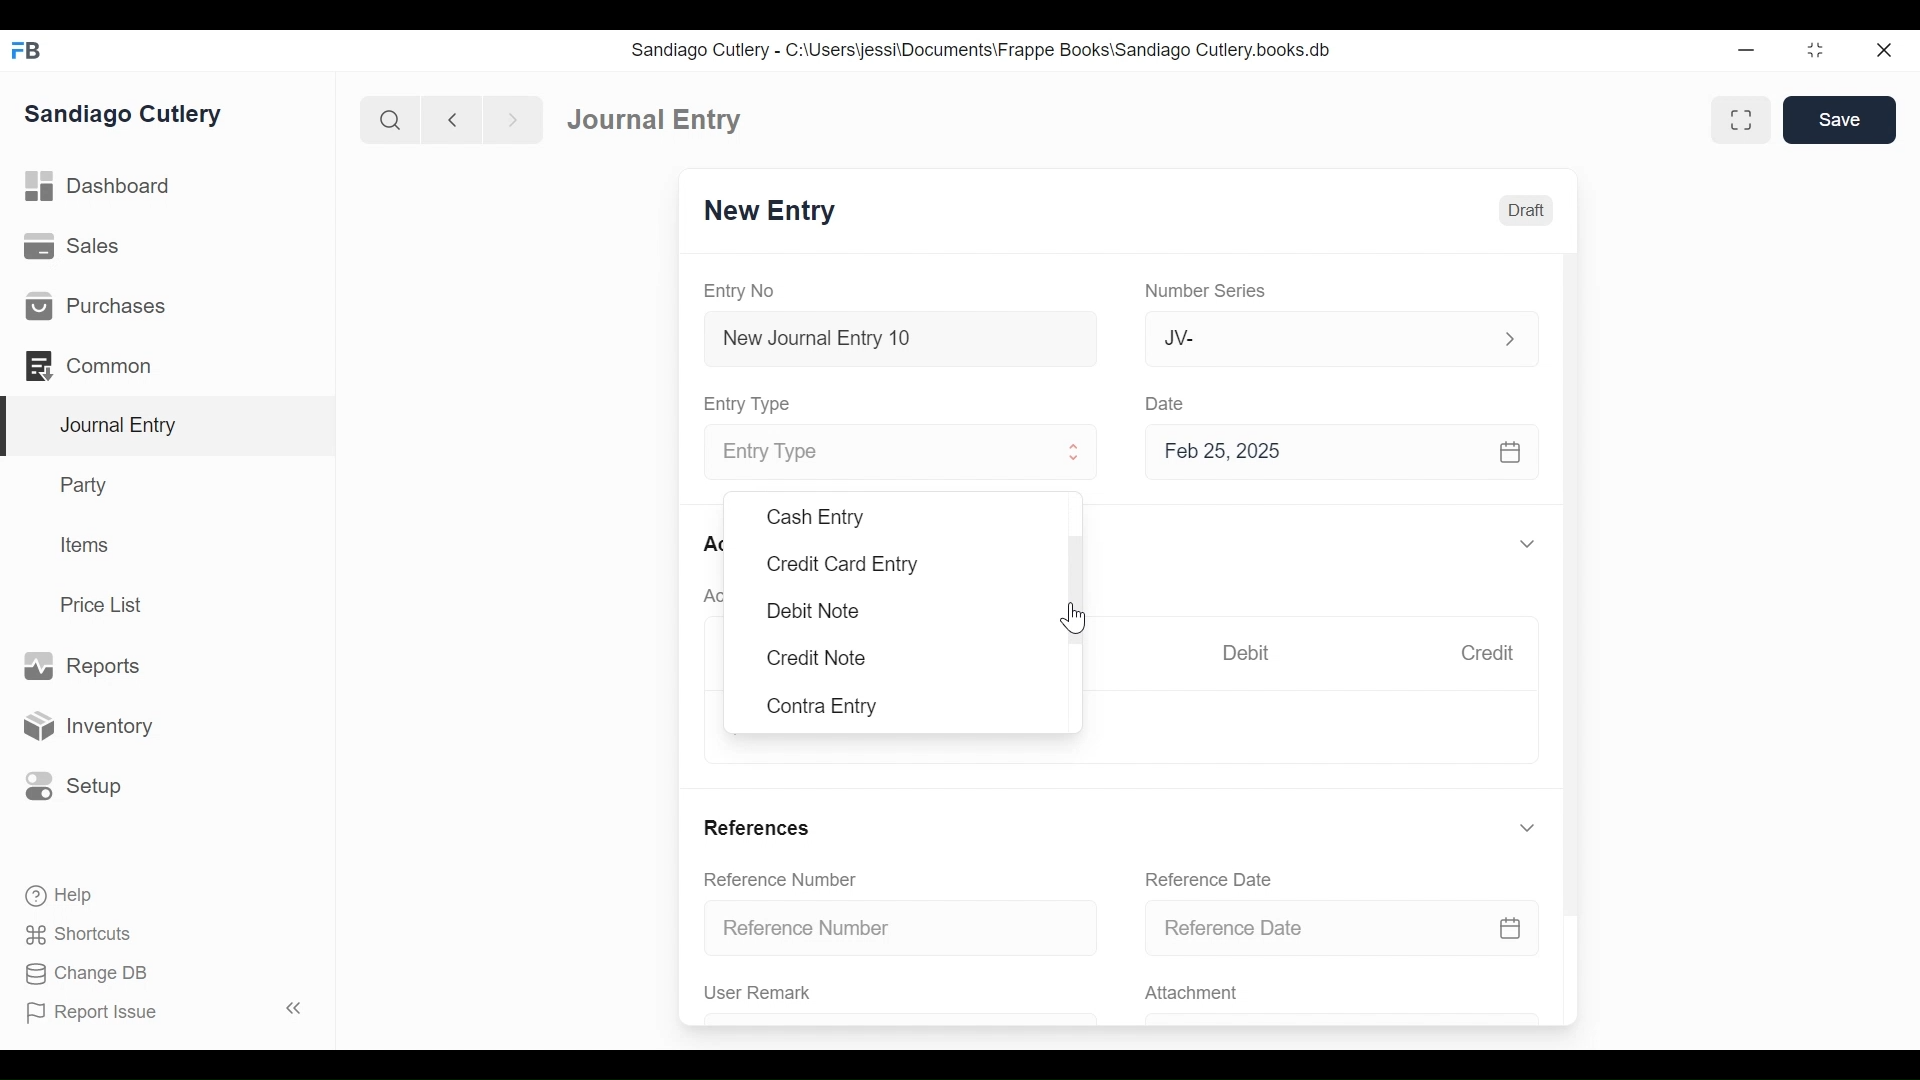 Image resolution: width=1920 pixels, height=1080 pixels. I want to click on Attachment, so click(1195, 994).